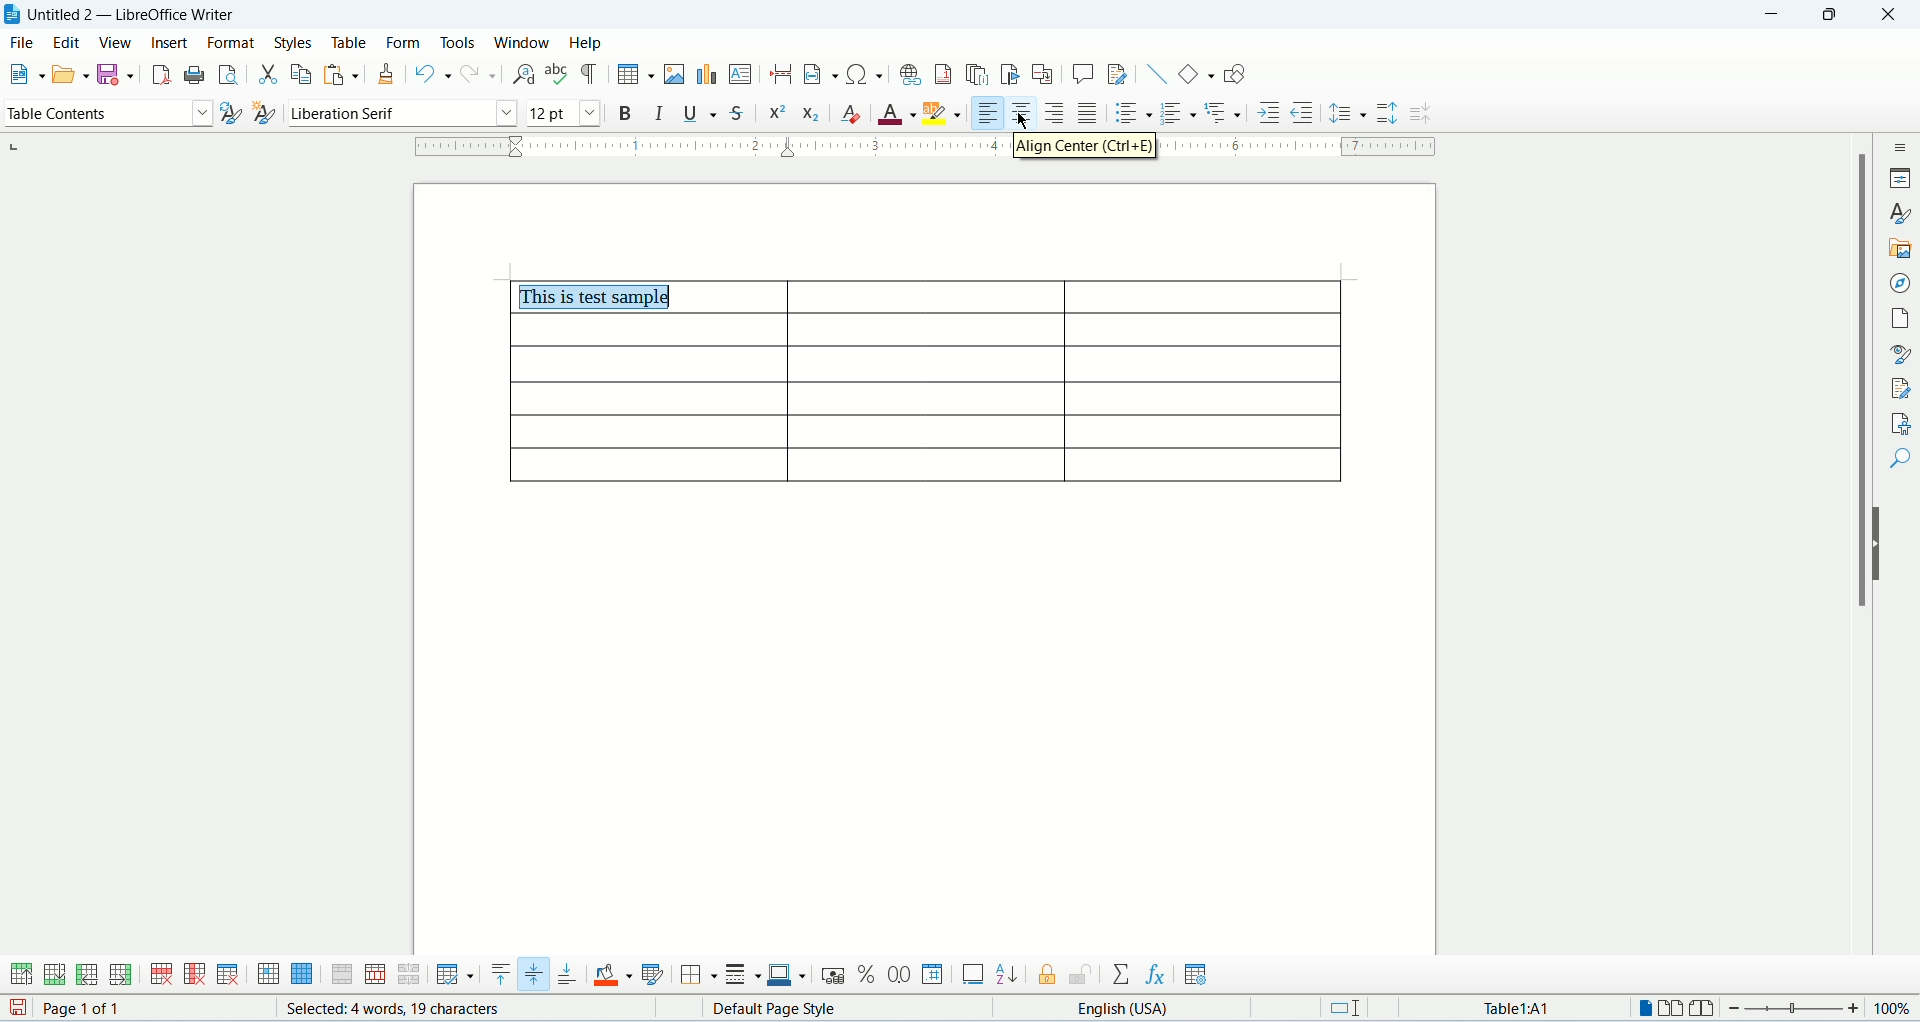 Image resolution: width=1920 pixels, height=1022 pixels. I want to click on gallery, so click(1904, 246).